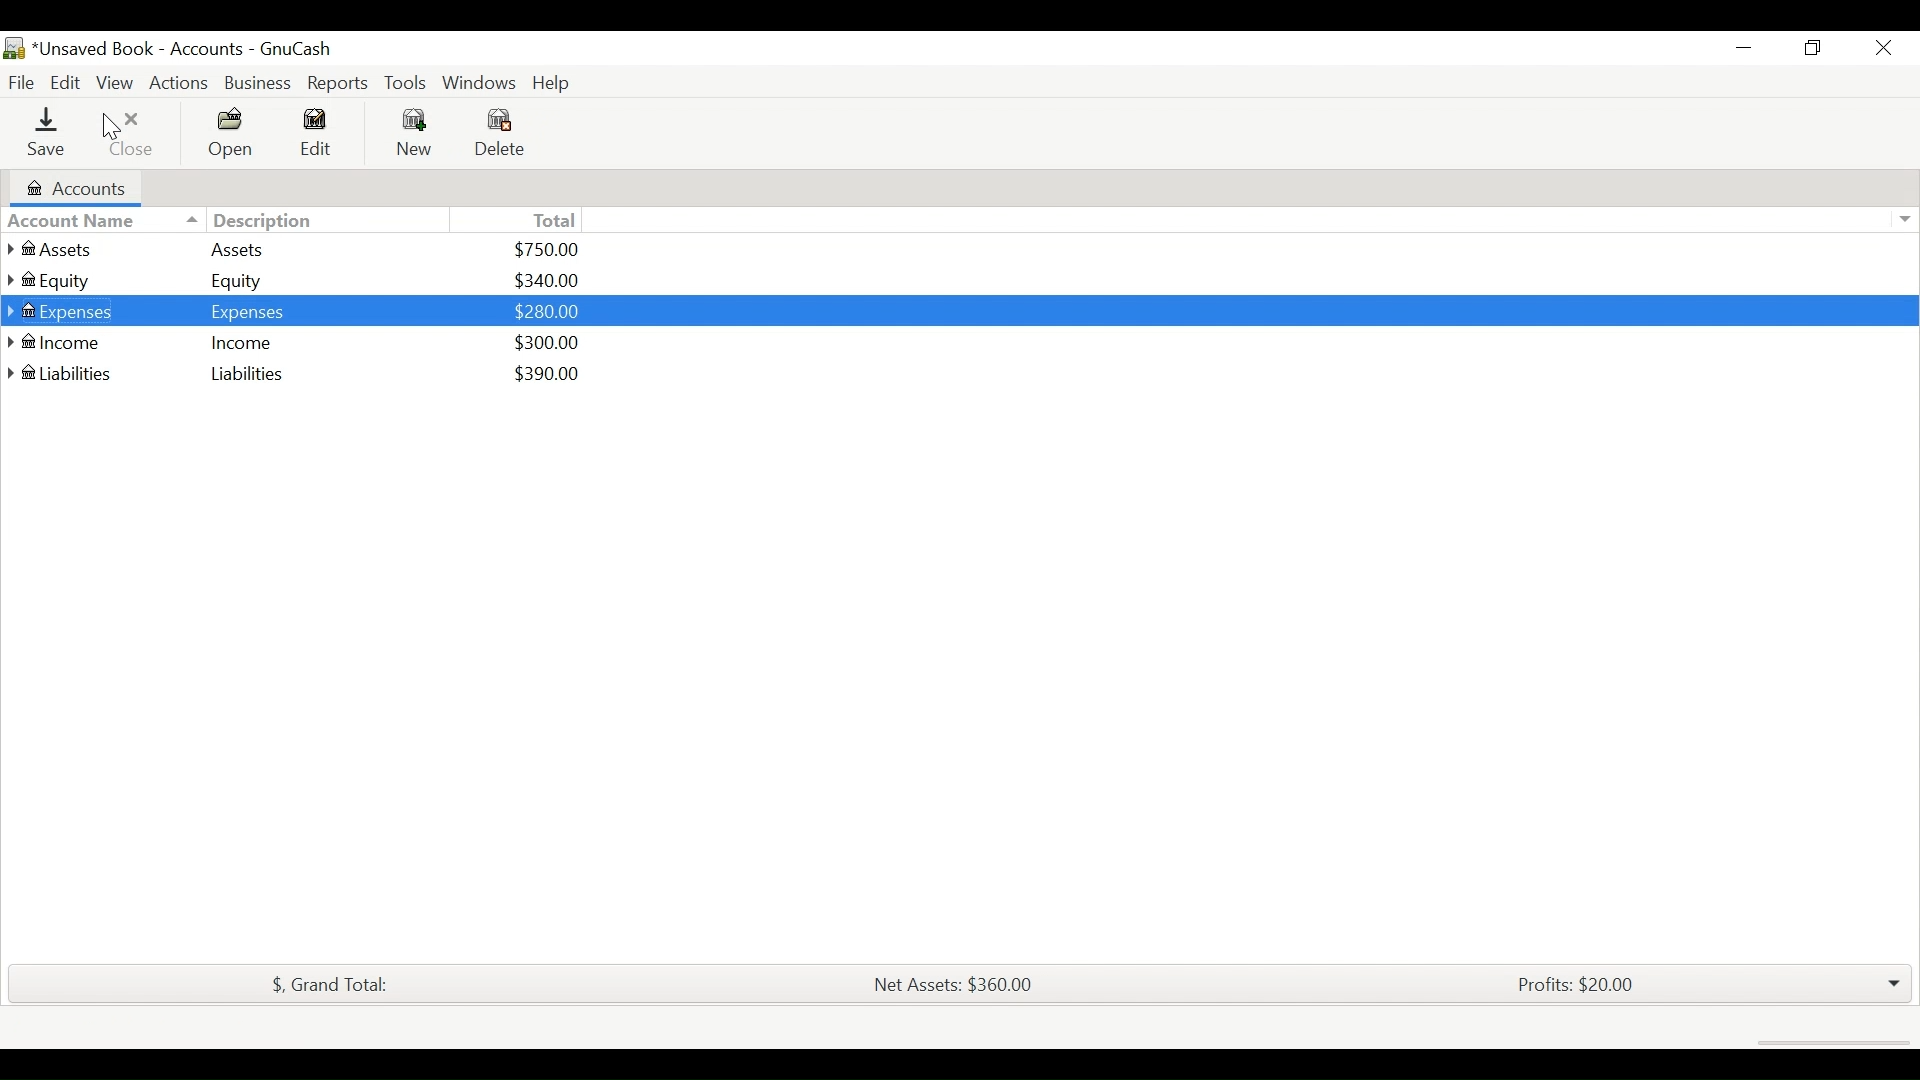 This screenshot has height=1080, width=1920. I want to click on New, so click(411, 133).